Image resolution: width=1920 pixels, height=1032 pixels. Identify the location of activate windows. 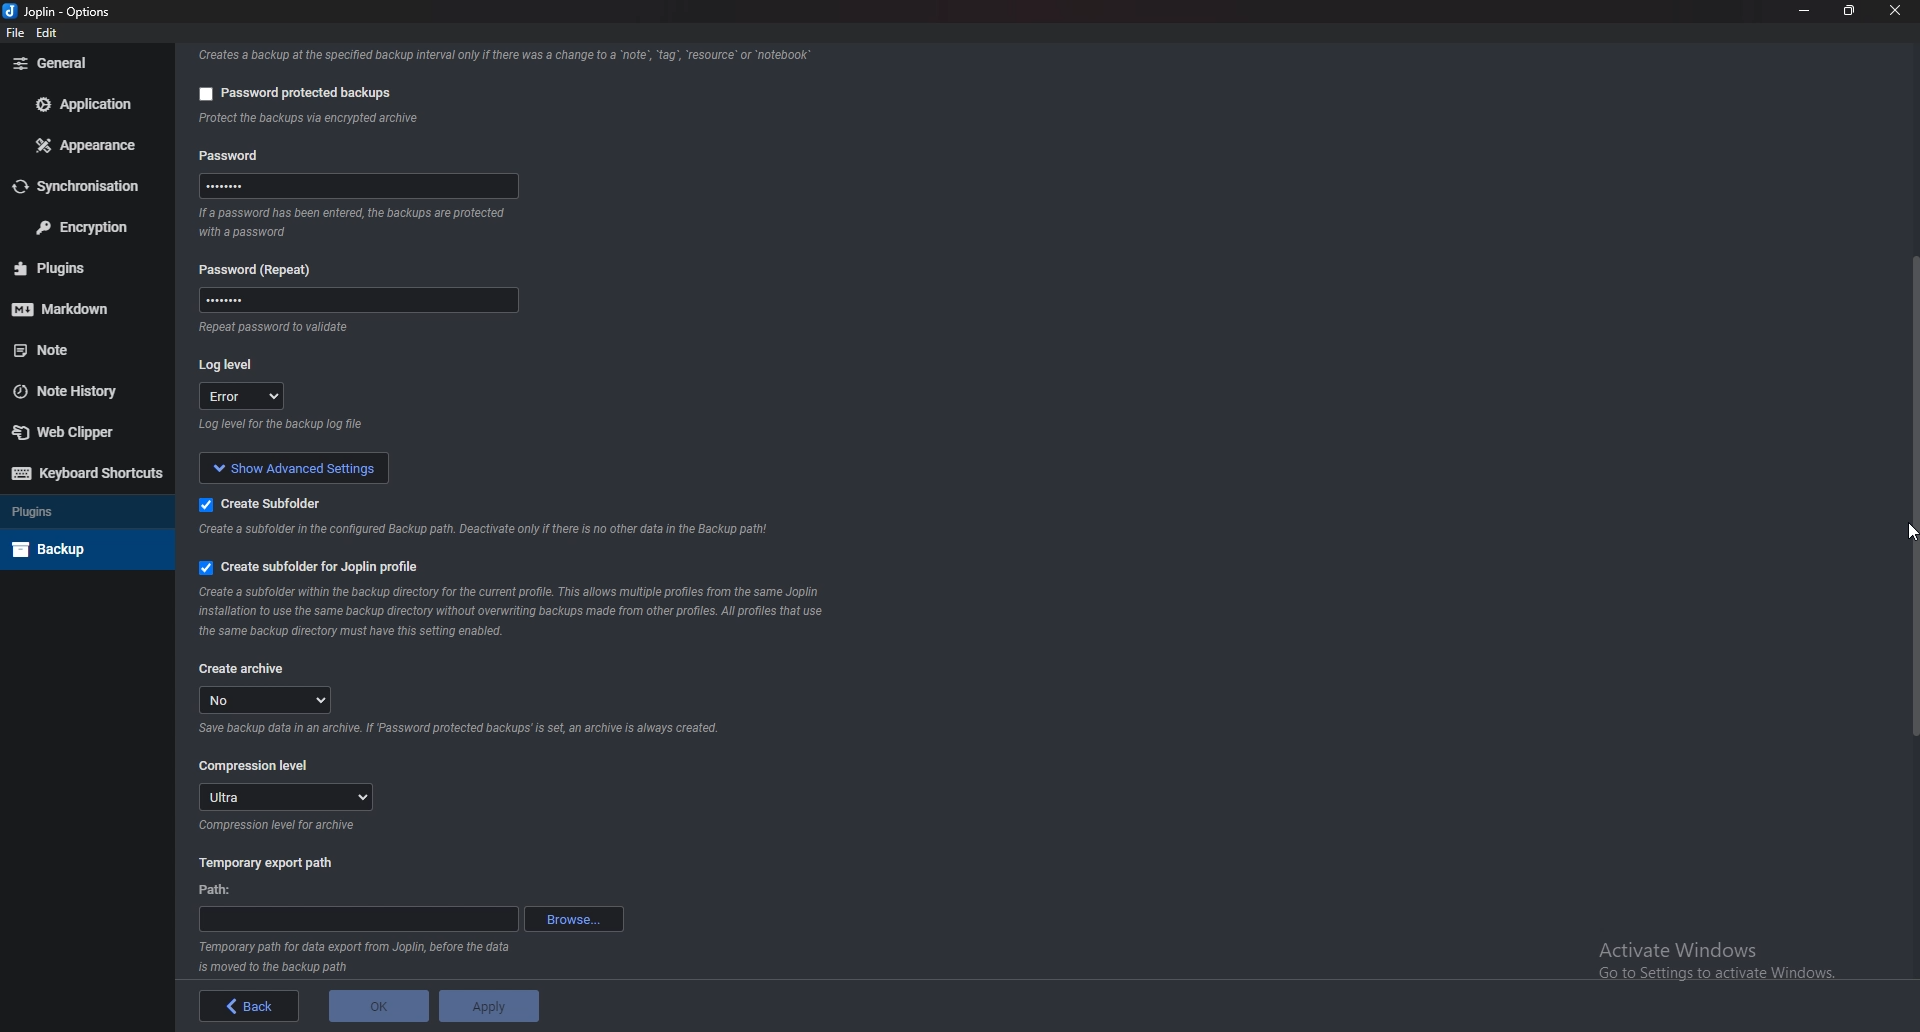
(1731, 956).